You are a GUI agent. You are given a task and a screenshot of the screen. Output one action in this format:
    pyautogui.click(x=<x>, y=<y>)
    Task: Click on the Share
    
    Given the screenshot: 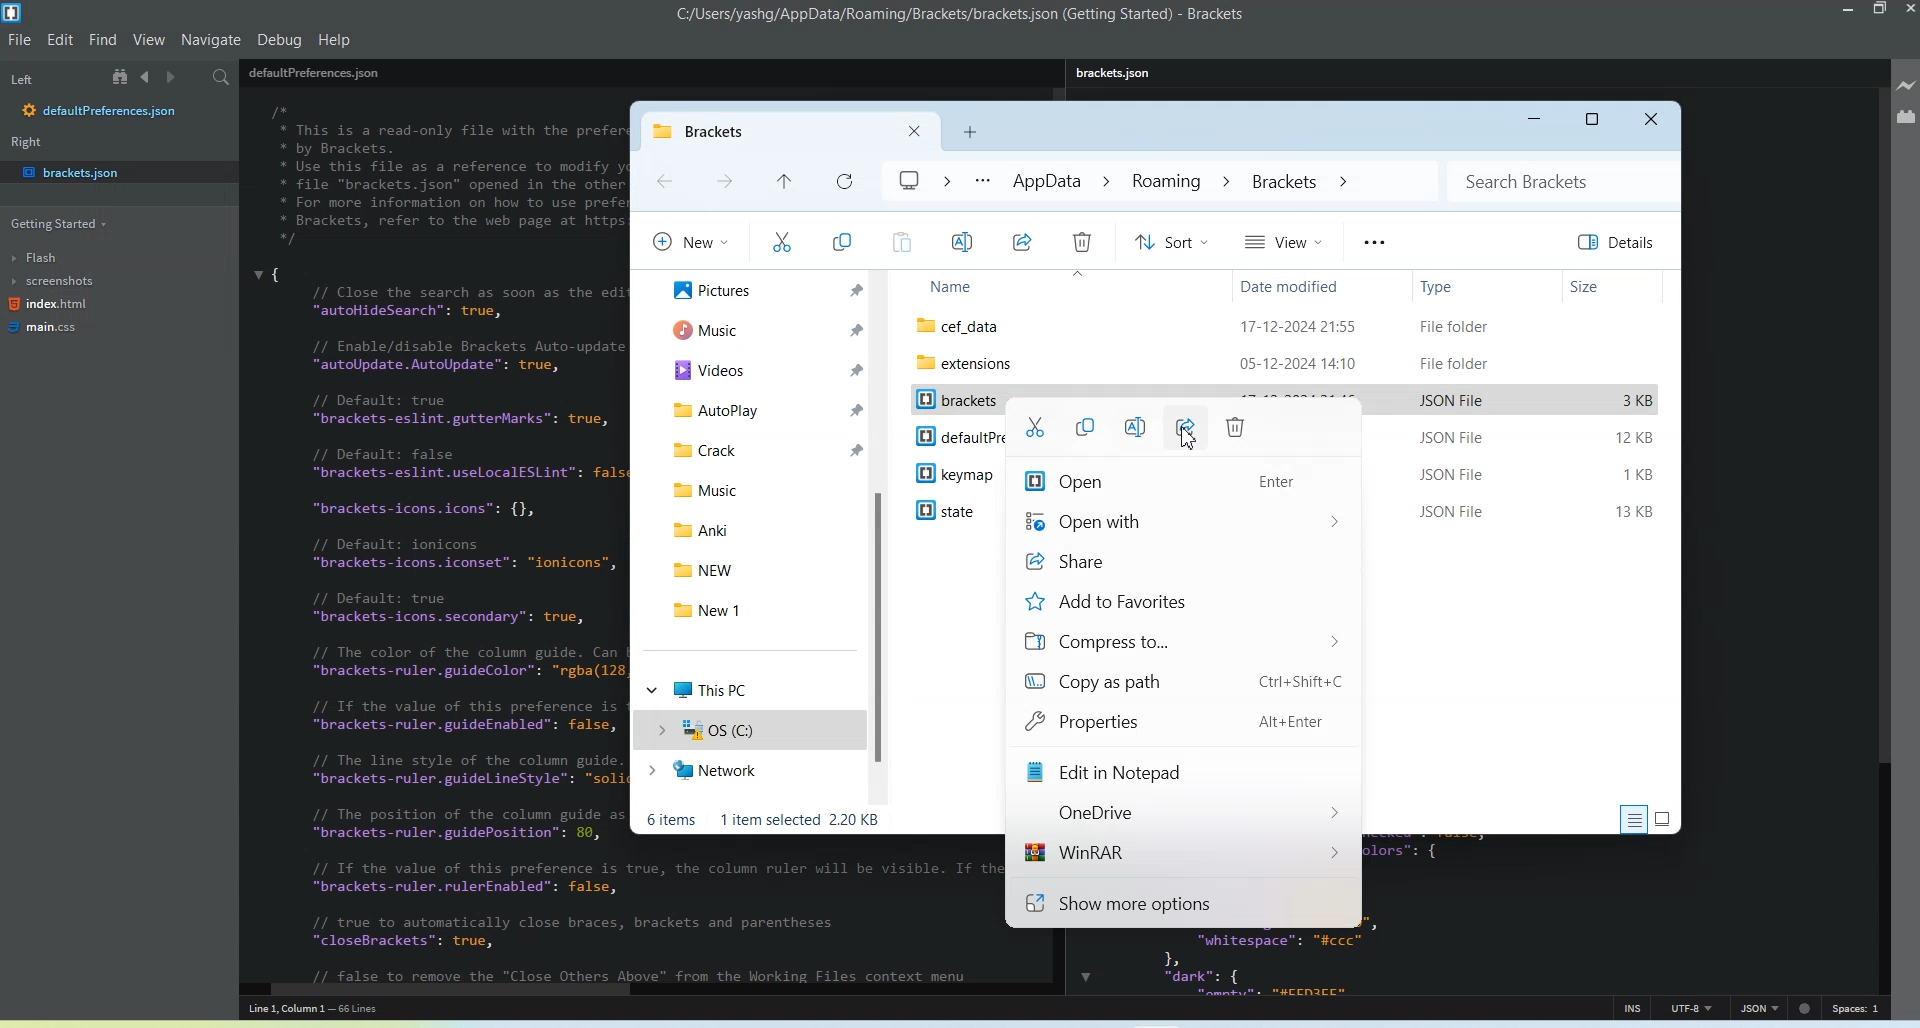 What is the action you would take?
    pyautogui.click(x=1184, y=428)
    